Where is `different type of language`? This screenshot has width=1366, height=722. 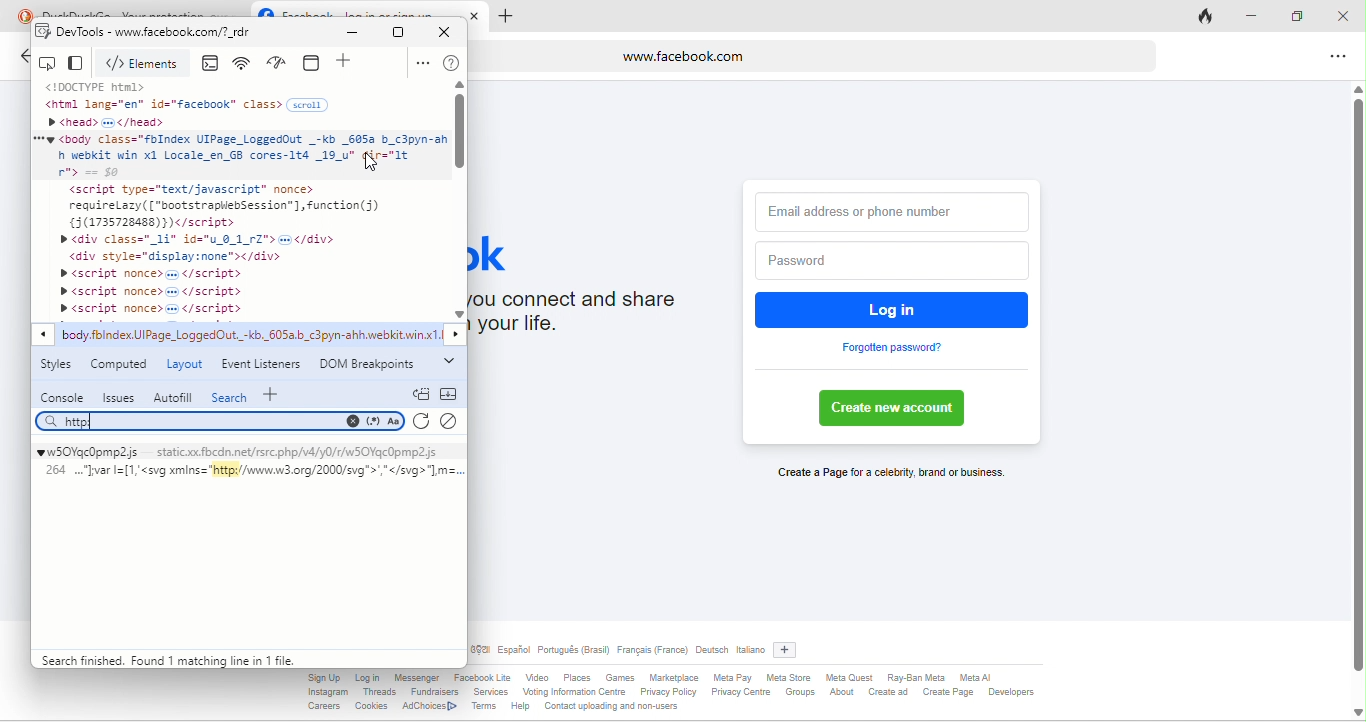
different type of language is located at coordinates (618, 652).